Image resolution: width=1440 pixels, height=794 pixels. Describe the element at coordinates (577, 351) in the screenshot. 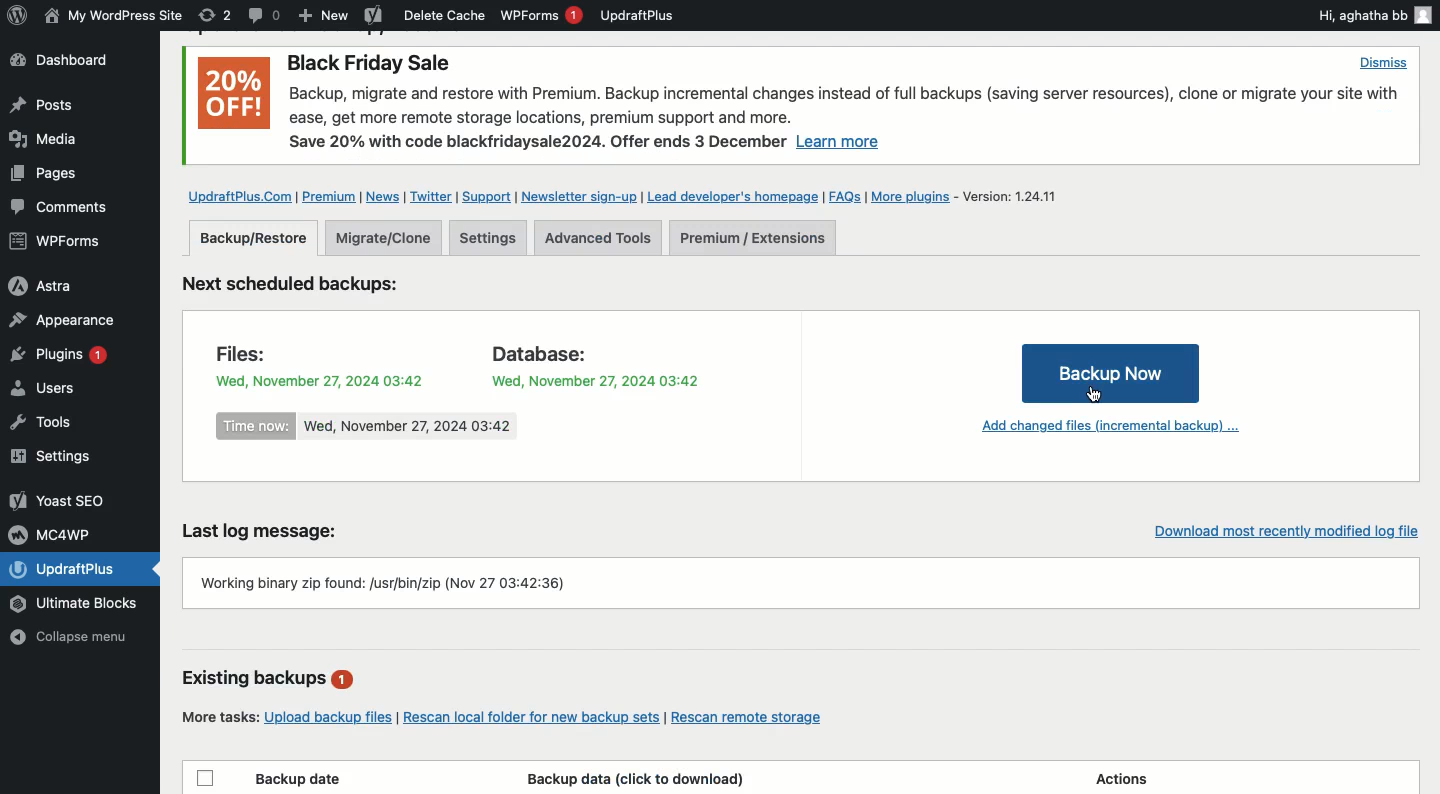

I see `Database:` at that location.